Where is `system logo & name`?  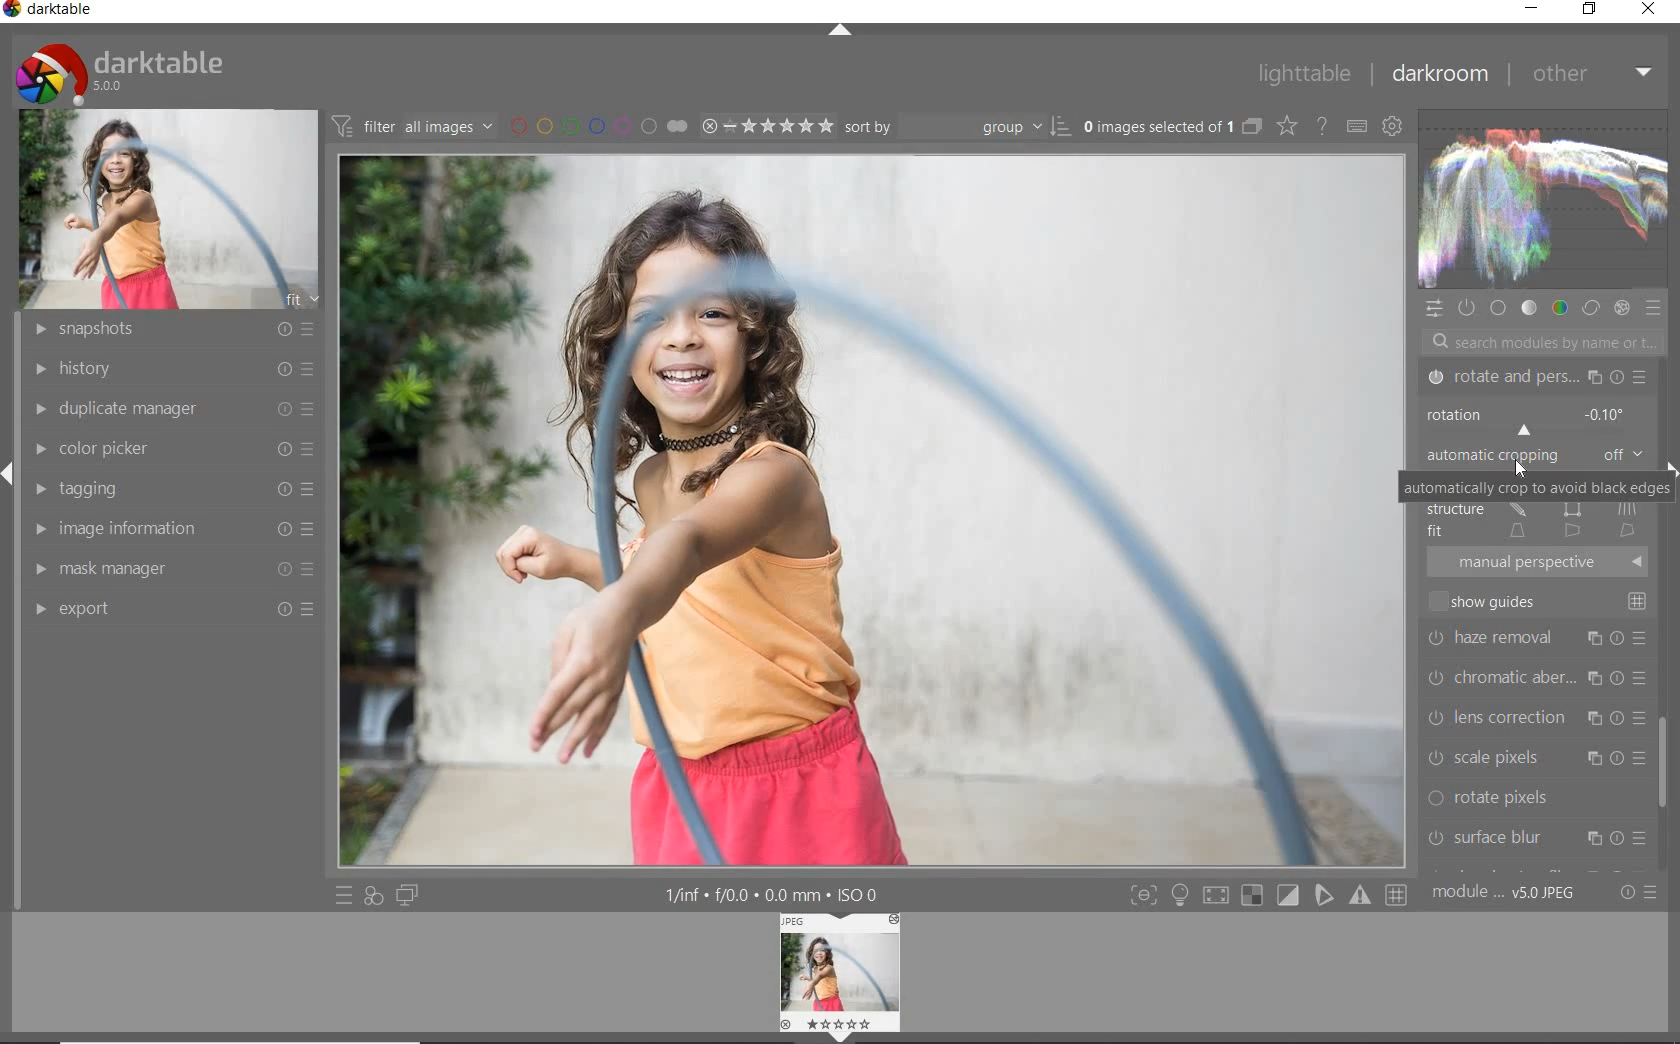
system logo & name is located at coordinates (124, 73).